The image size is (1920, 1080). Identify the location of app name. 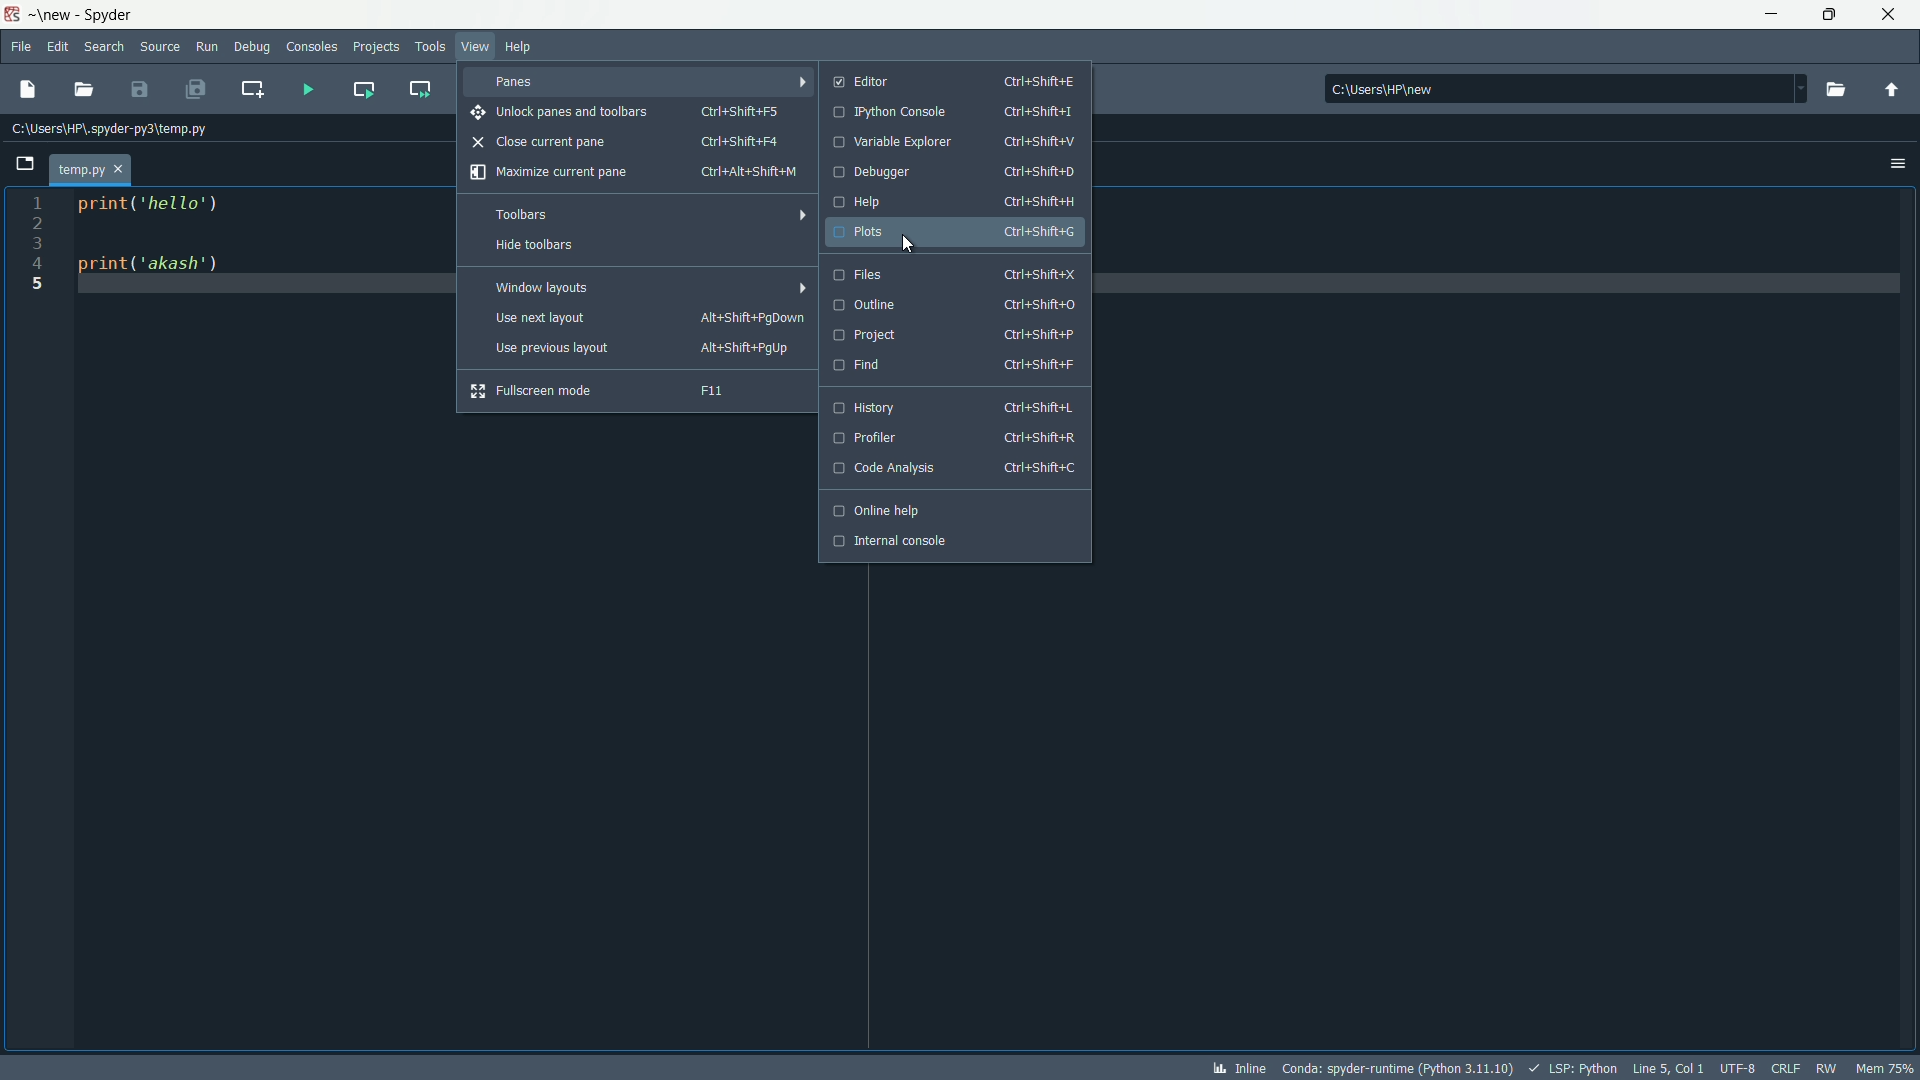
(119, 14).